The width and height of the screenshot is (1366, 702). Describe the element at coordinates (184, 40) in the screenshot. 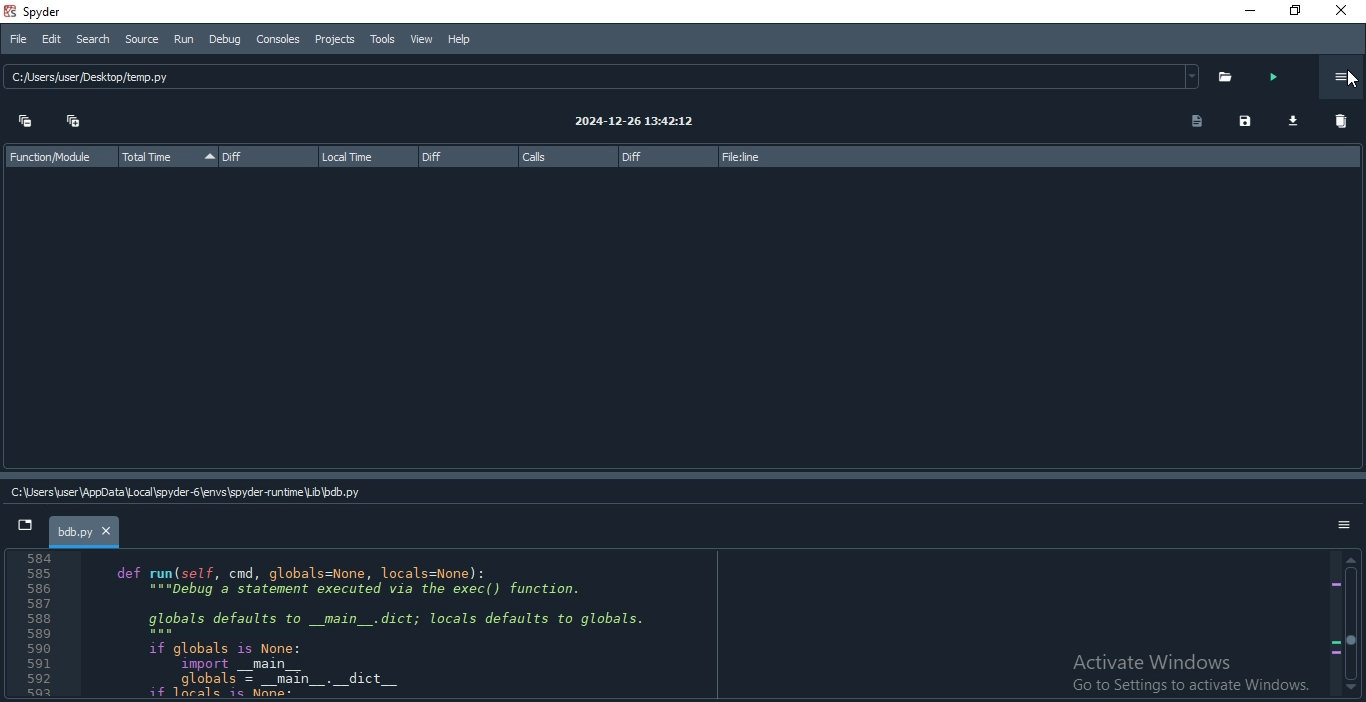

I see `Run` at that location.